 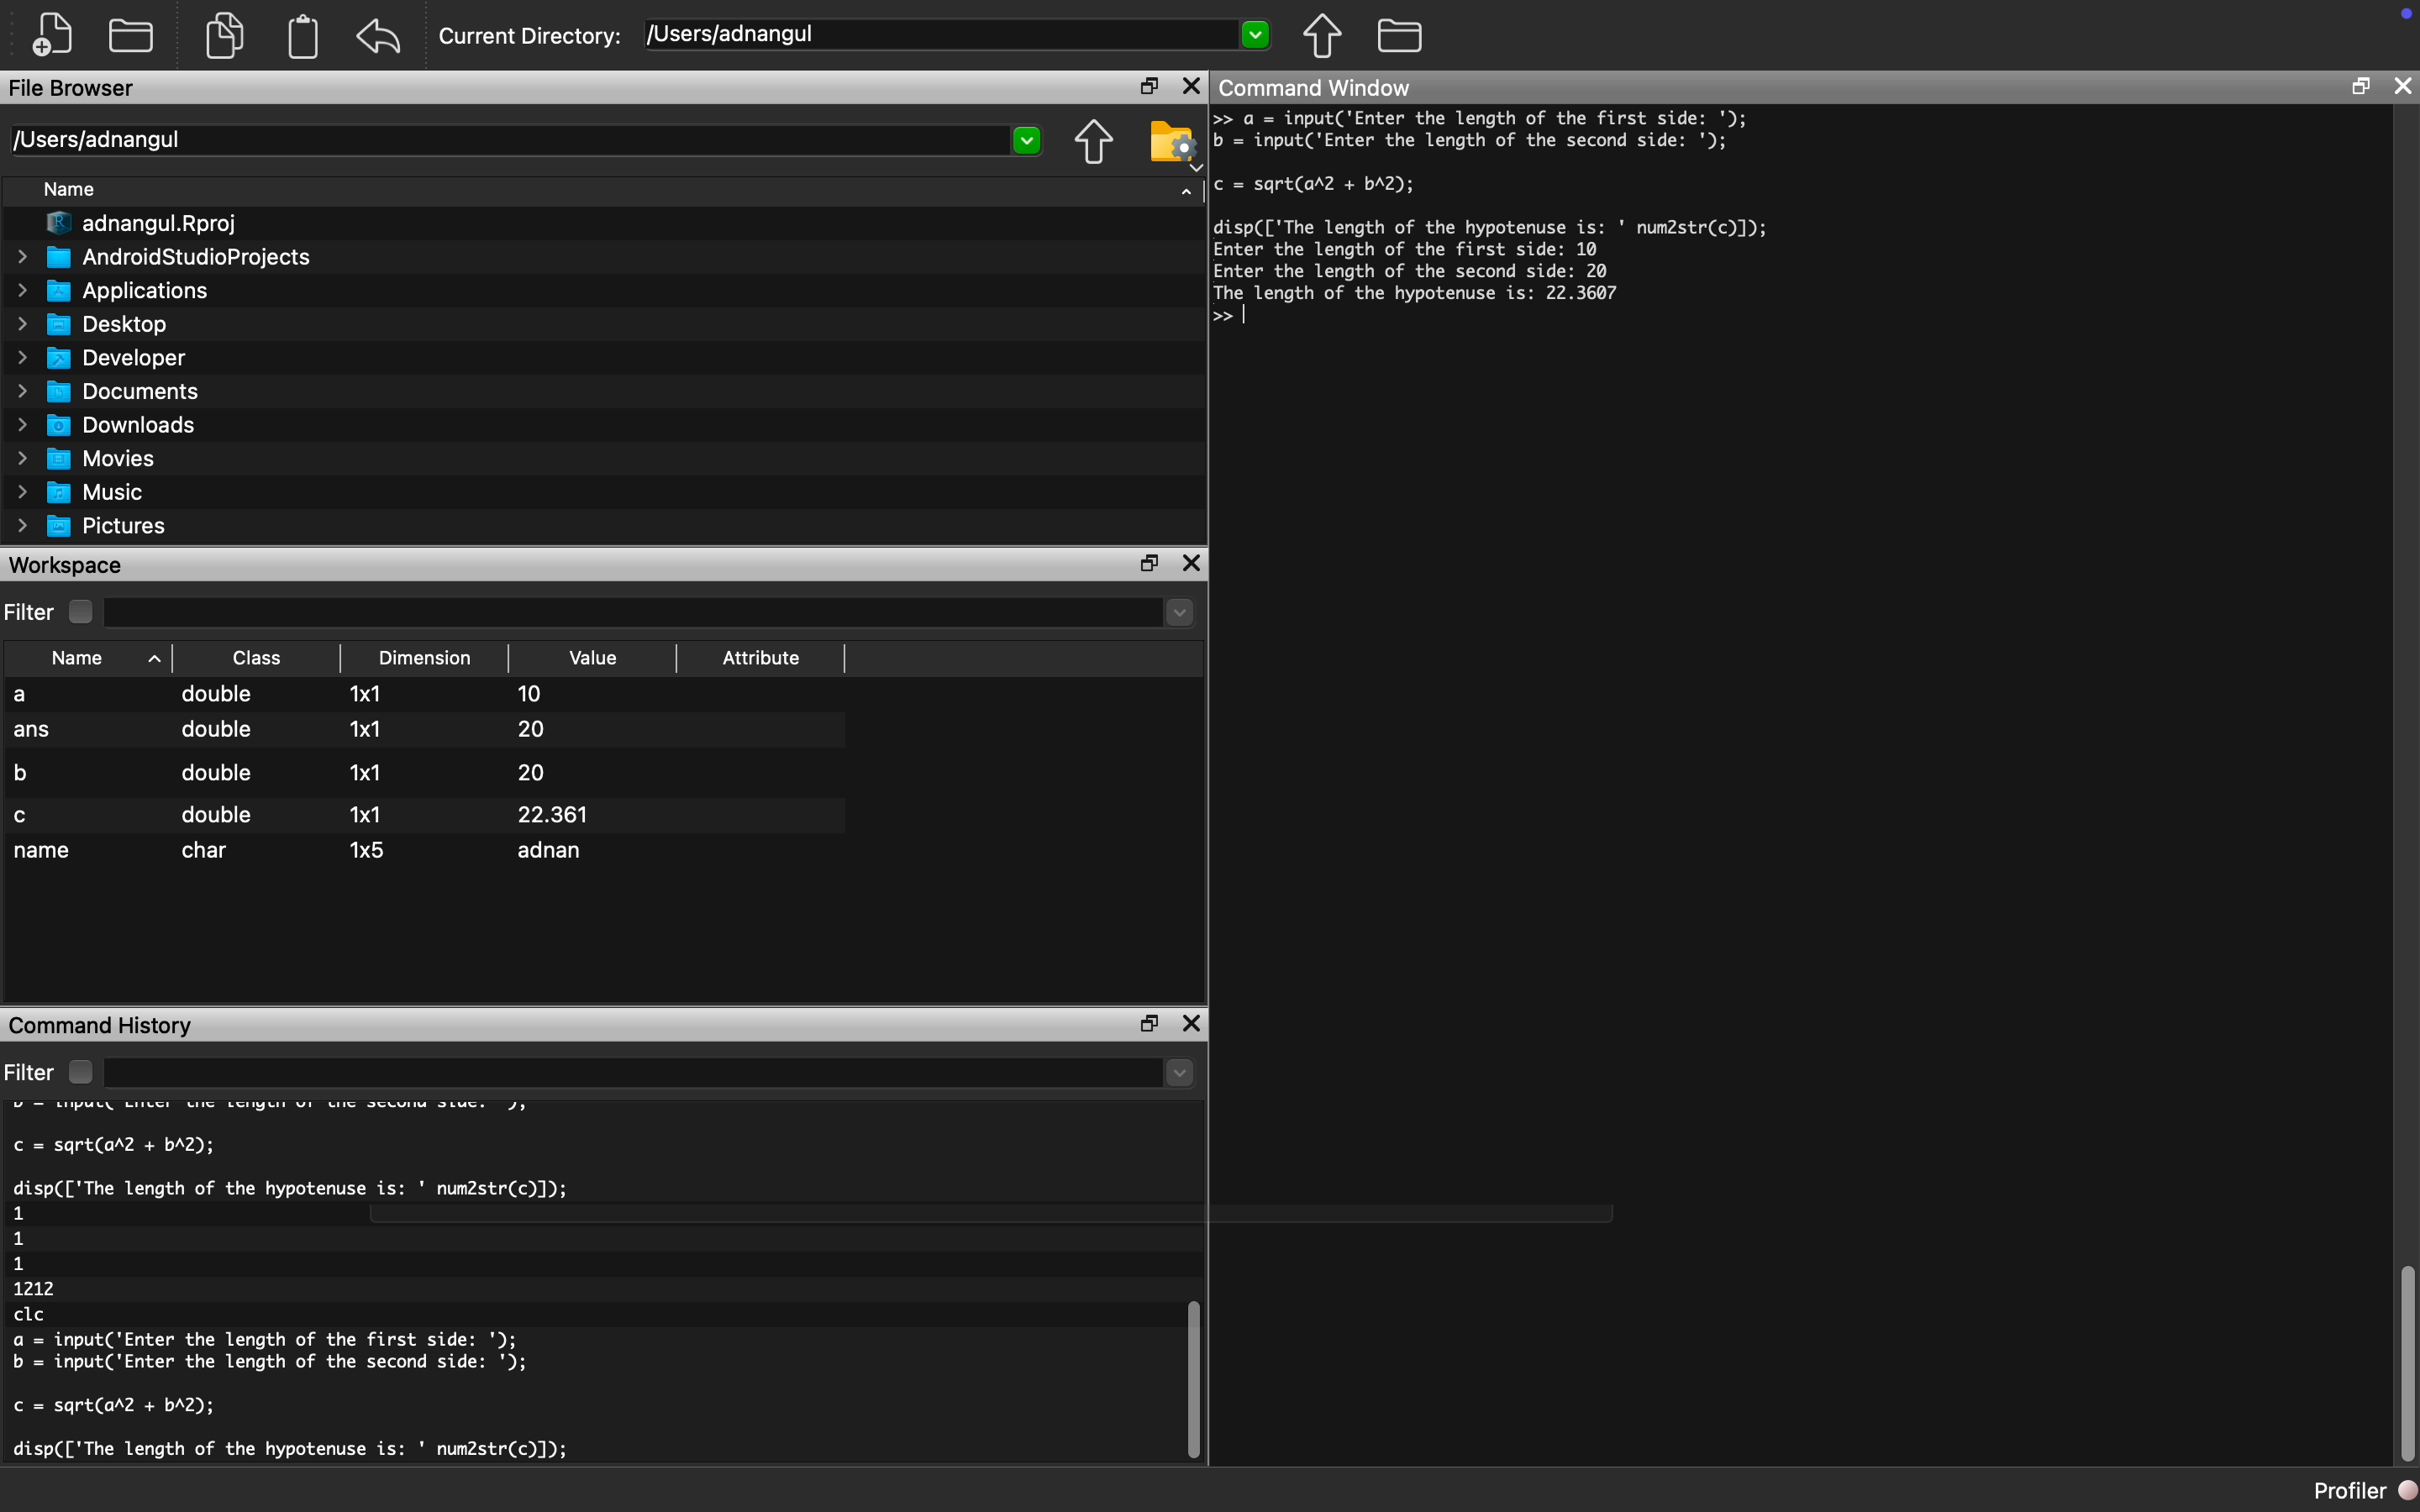 I want to click on icon, so click(x=2400, y=17).